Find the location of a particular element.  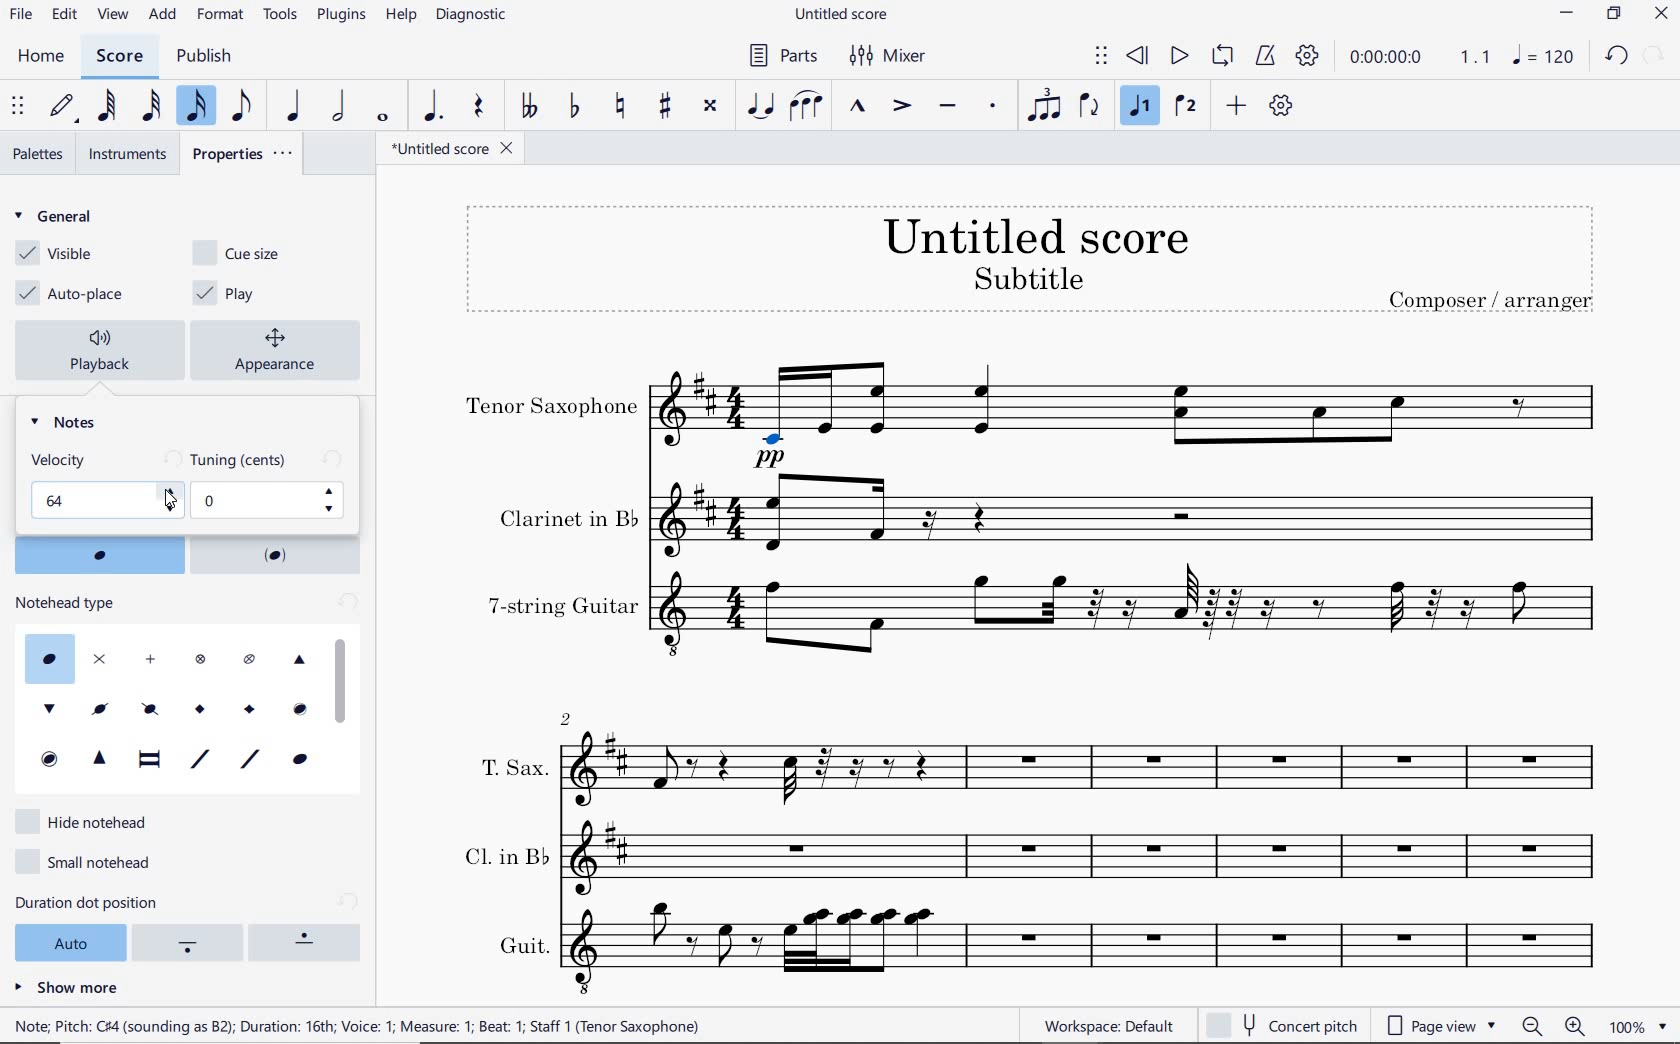

instruments is located at coordinates (125, 154).